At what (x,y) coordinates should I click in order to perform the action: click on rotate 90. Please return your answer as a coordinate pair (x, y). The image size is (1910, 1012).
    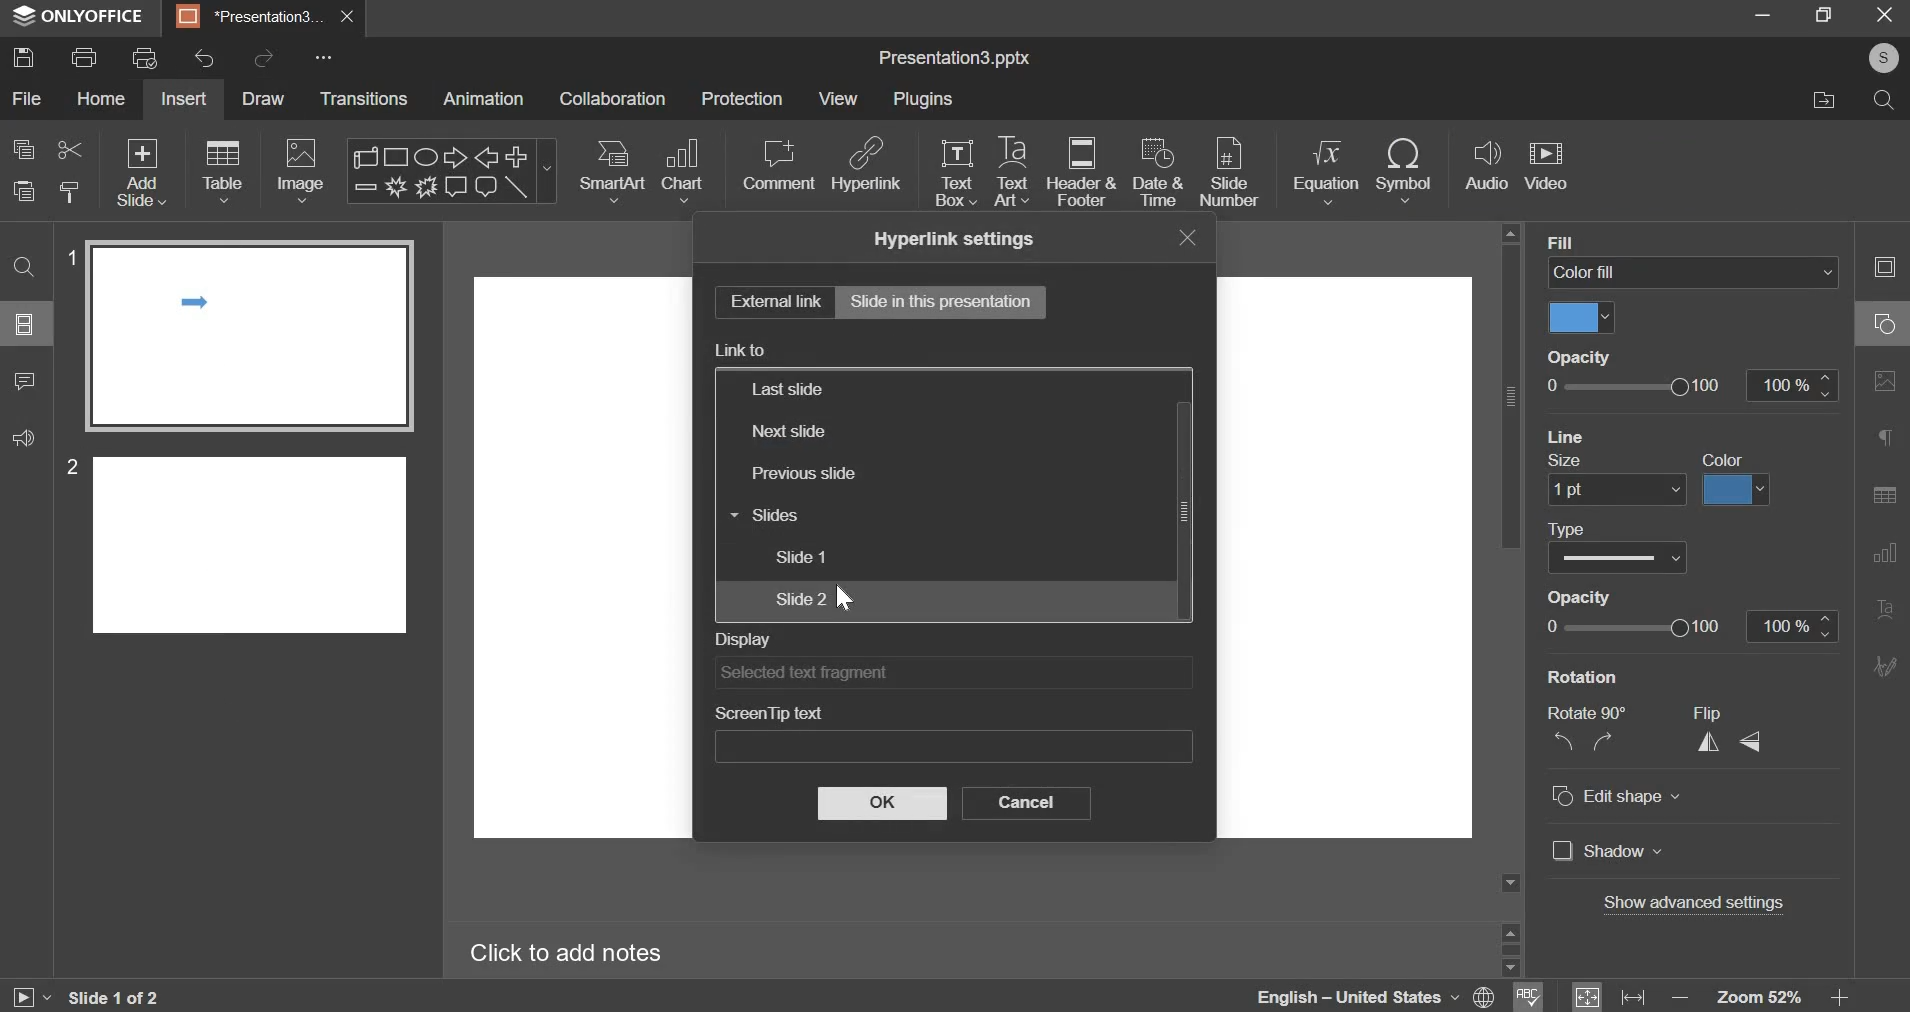
    Looking at the image, I should click on (1587, 713).